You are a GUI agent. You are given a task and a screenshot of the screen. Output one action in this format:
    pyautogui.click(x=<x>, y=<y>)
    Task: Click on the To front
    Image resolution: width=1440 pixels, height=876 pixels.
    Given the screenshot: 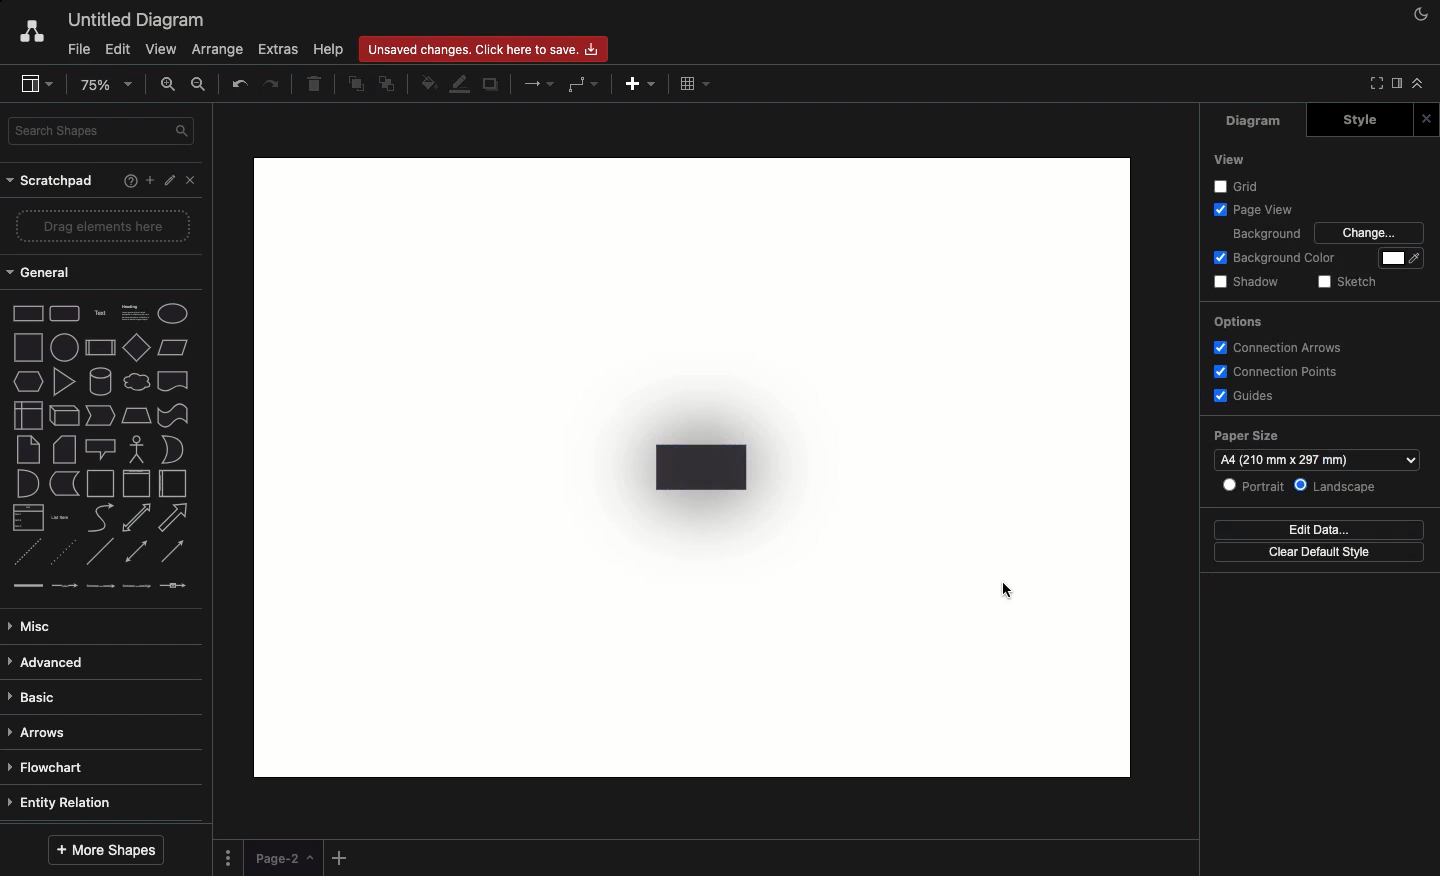 What is the action you would take?
    pyautogui.click(x=356, y=83)
    